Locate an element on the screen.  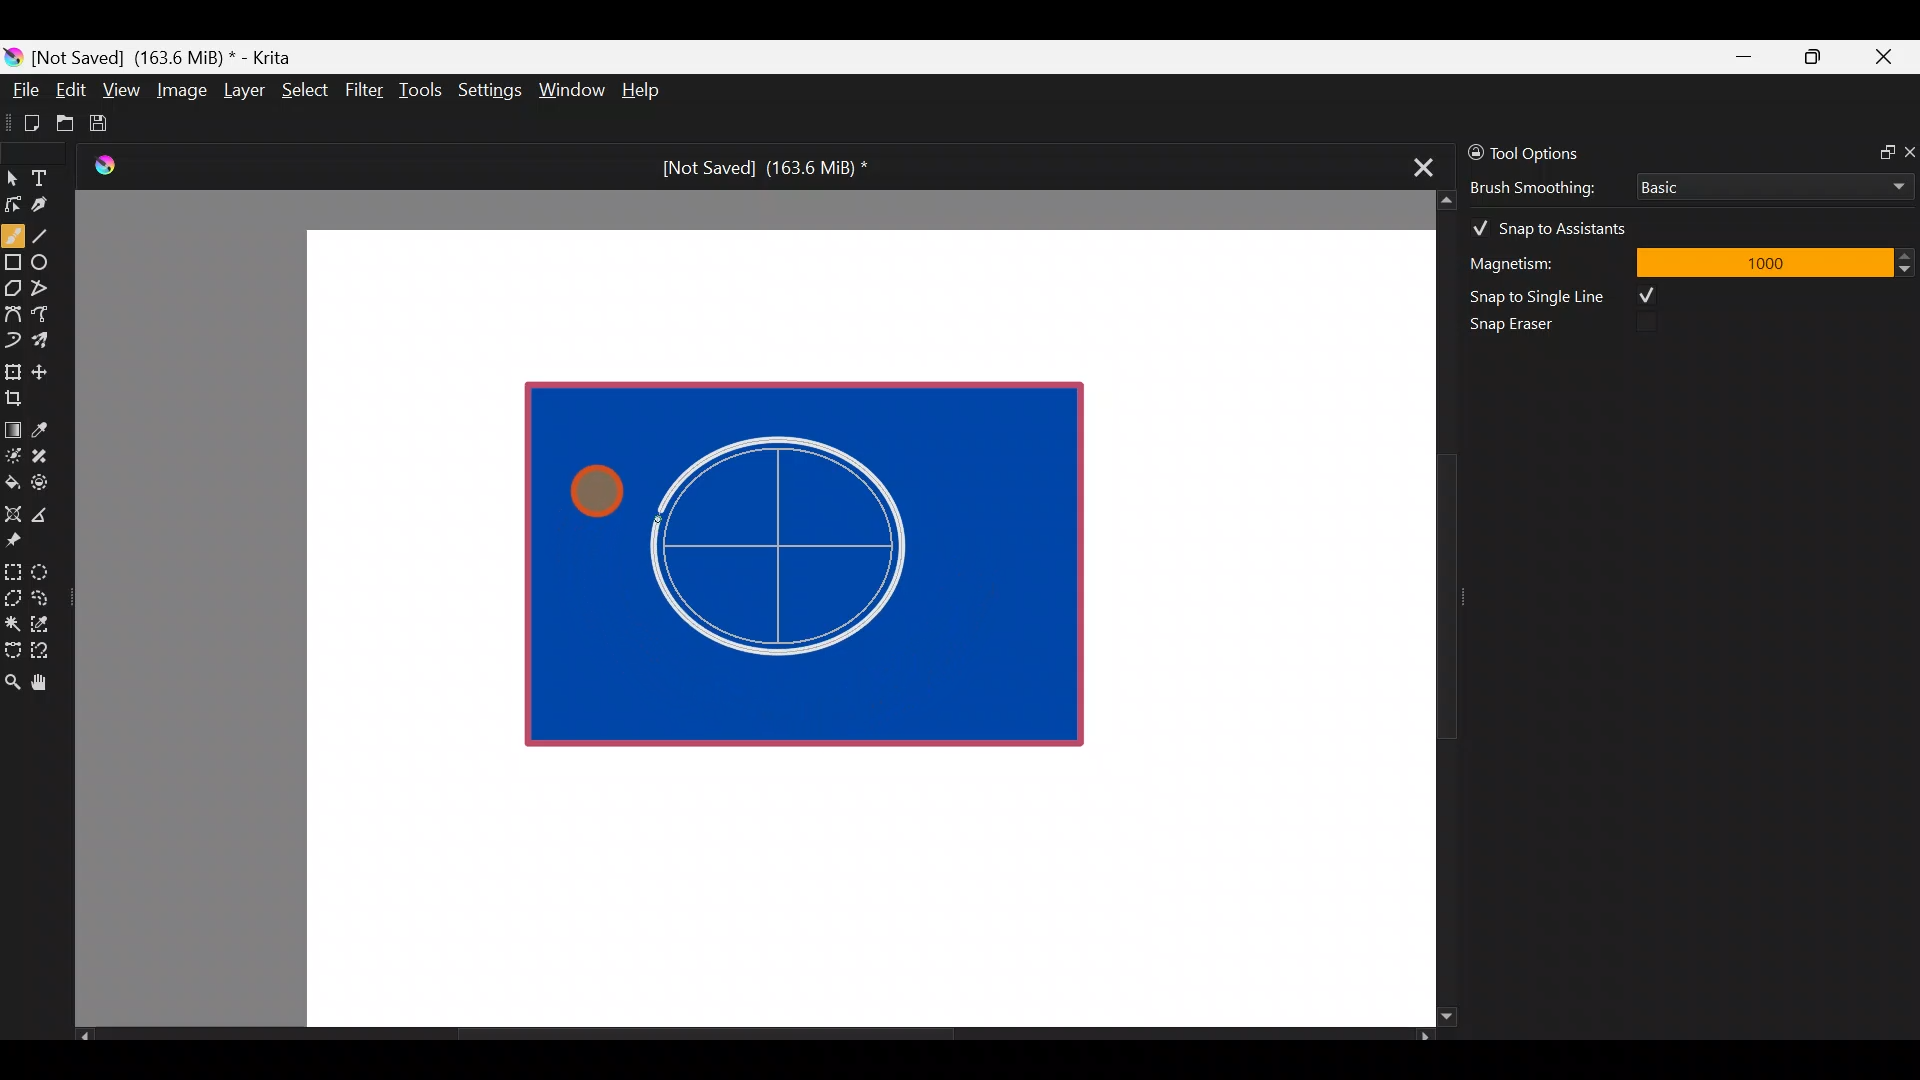
Text tool is located at coordinates (50, 177).